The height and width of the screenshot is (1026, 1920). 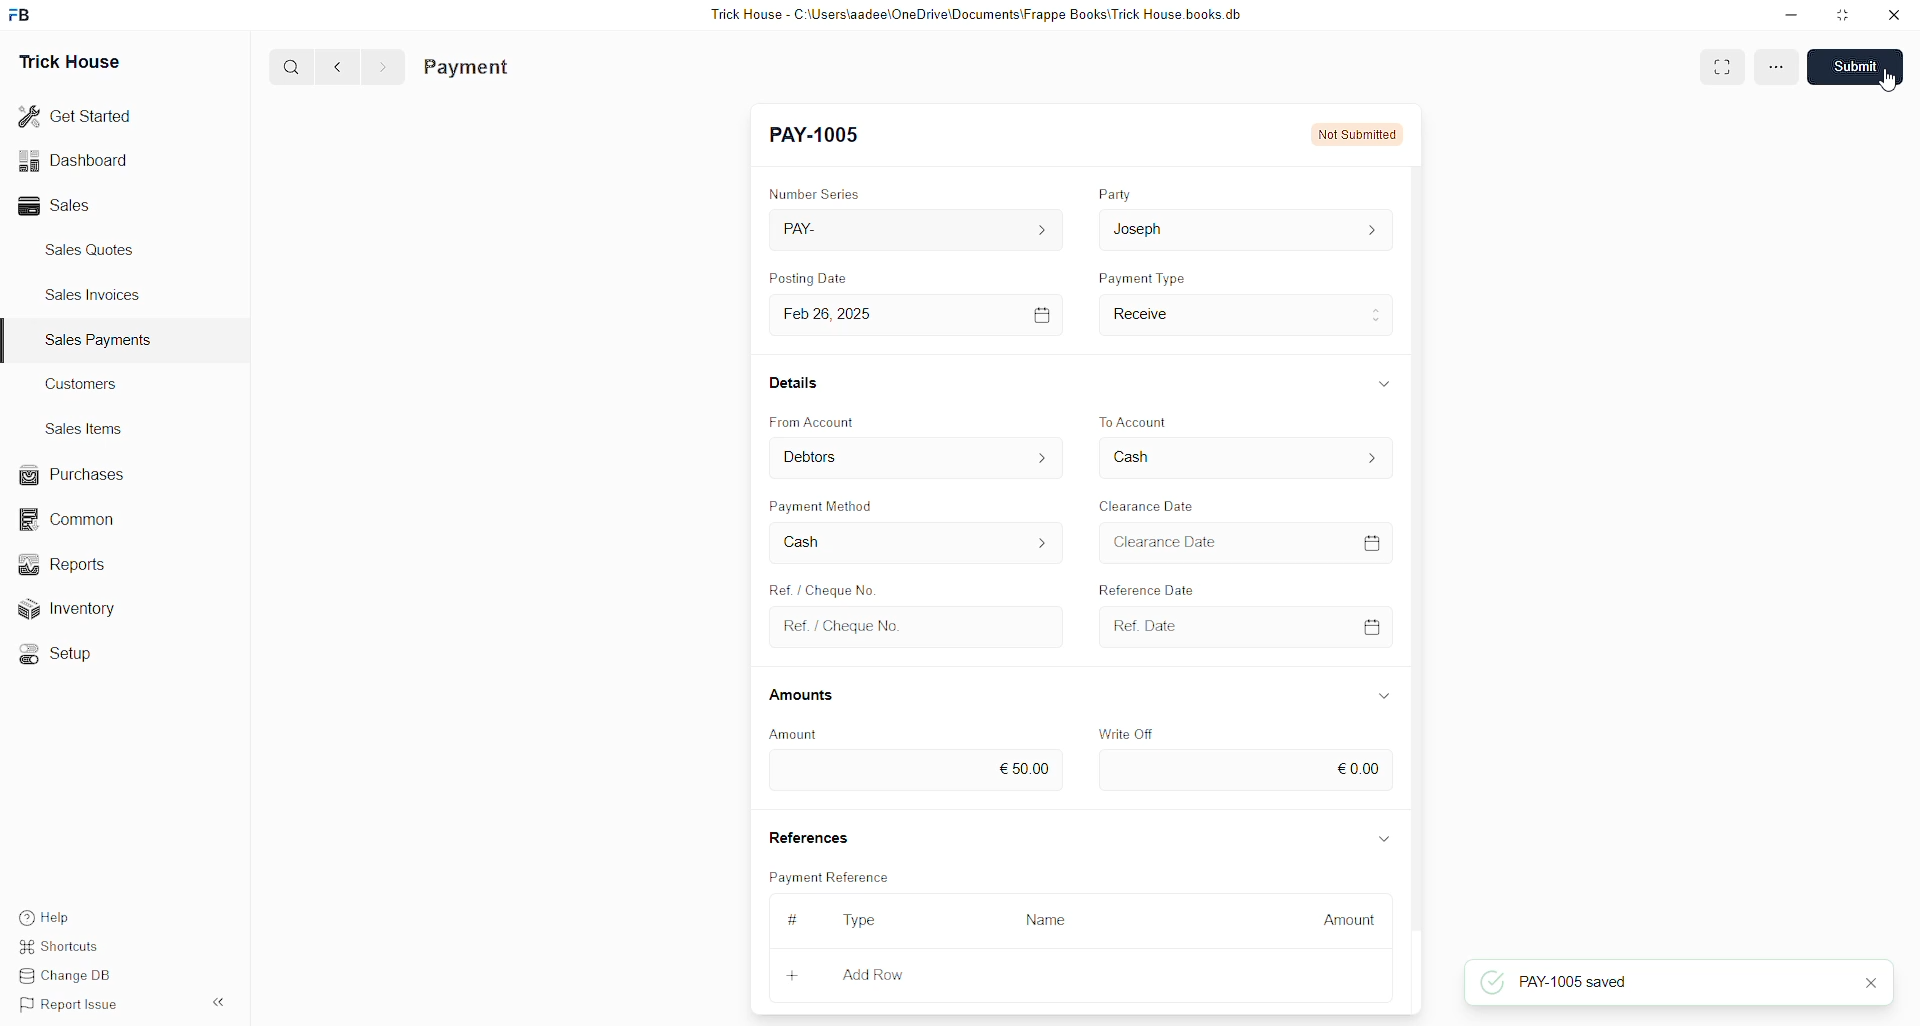 I want to click on Ref. / Cheque No., so click(x=820, y=587).